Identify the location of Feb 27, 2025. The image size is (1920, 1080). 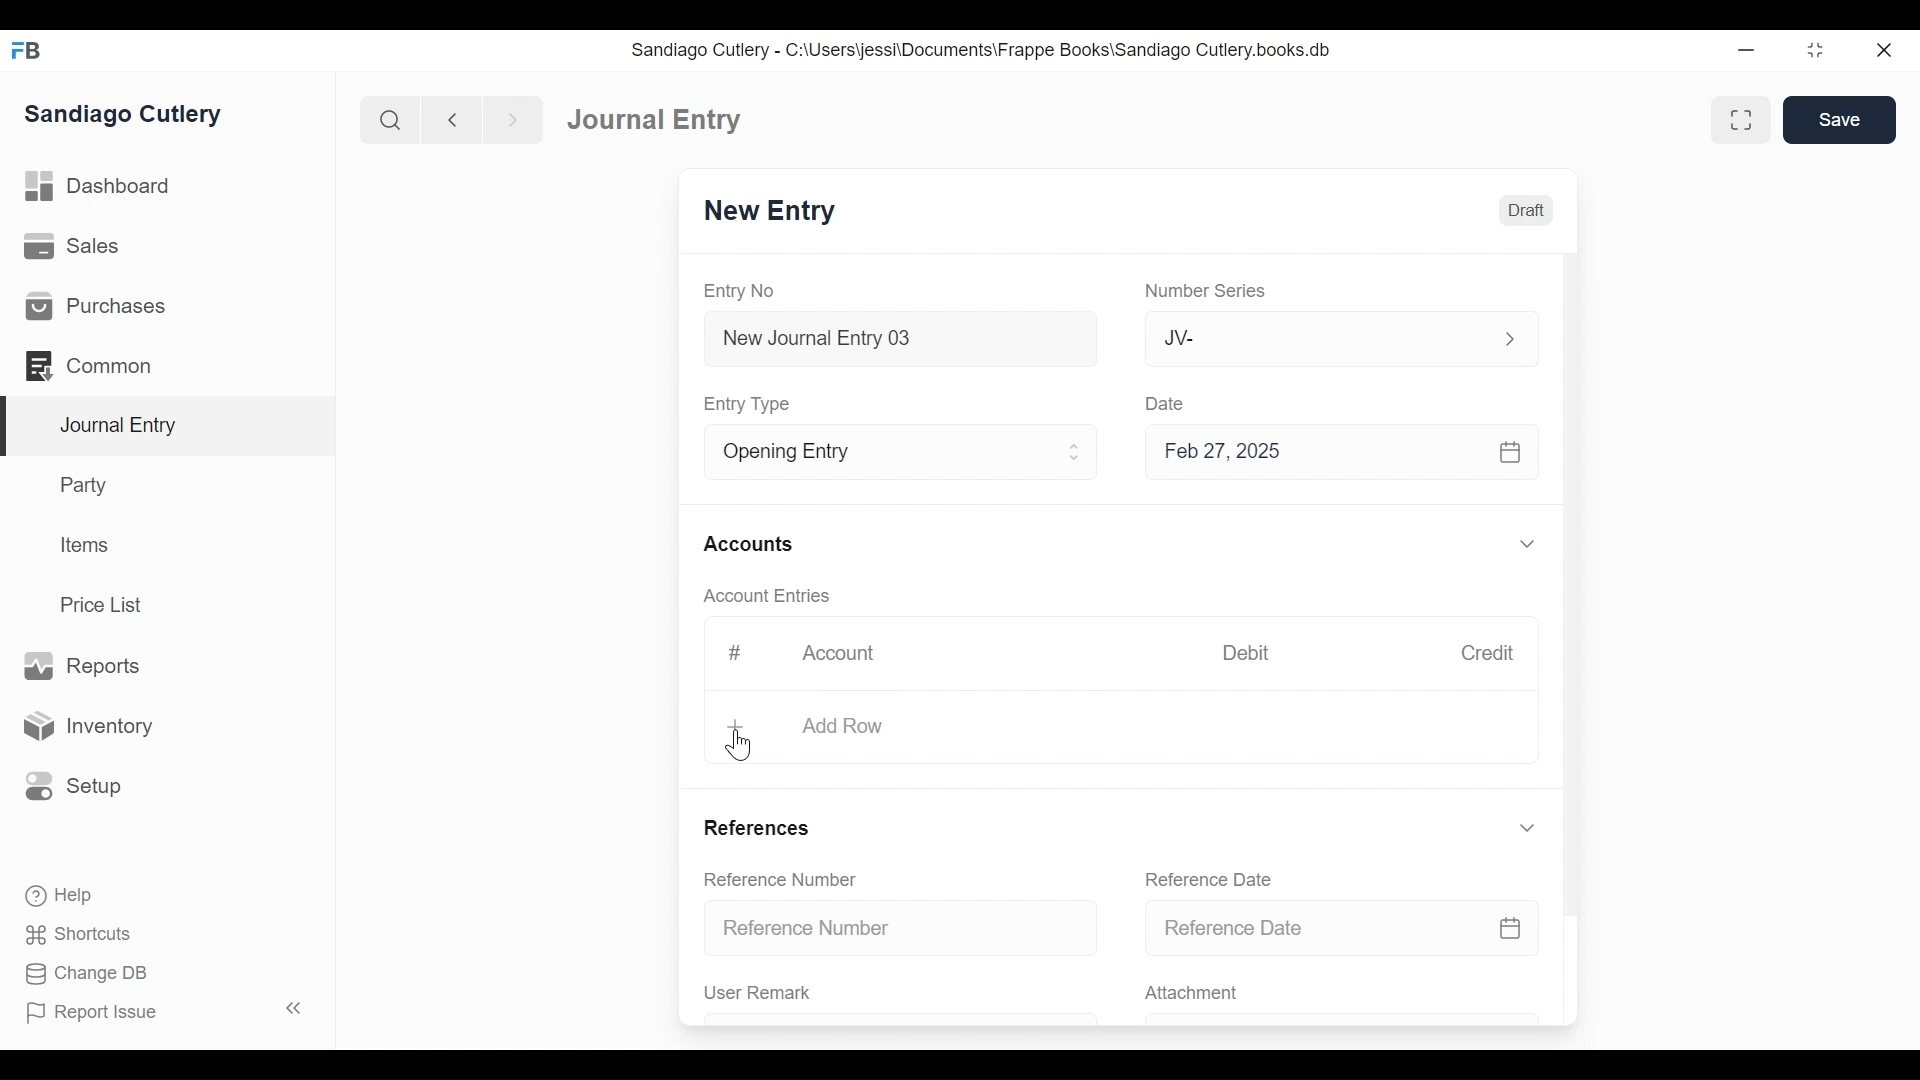
(1338, 453).